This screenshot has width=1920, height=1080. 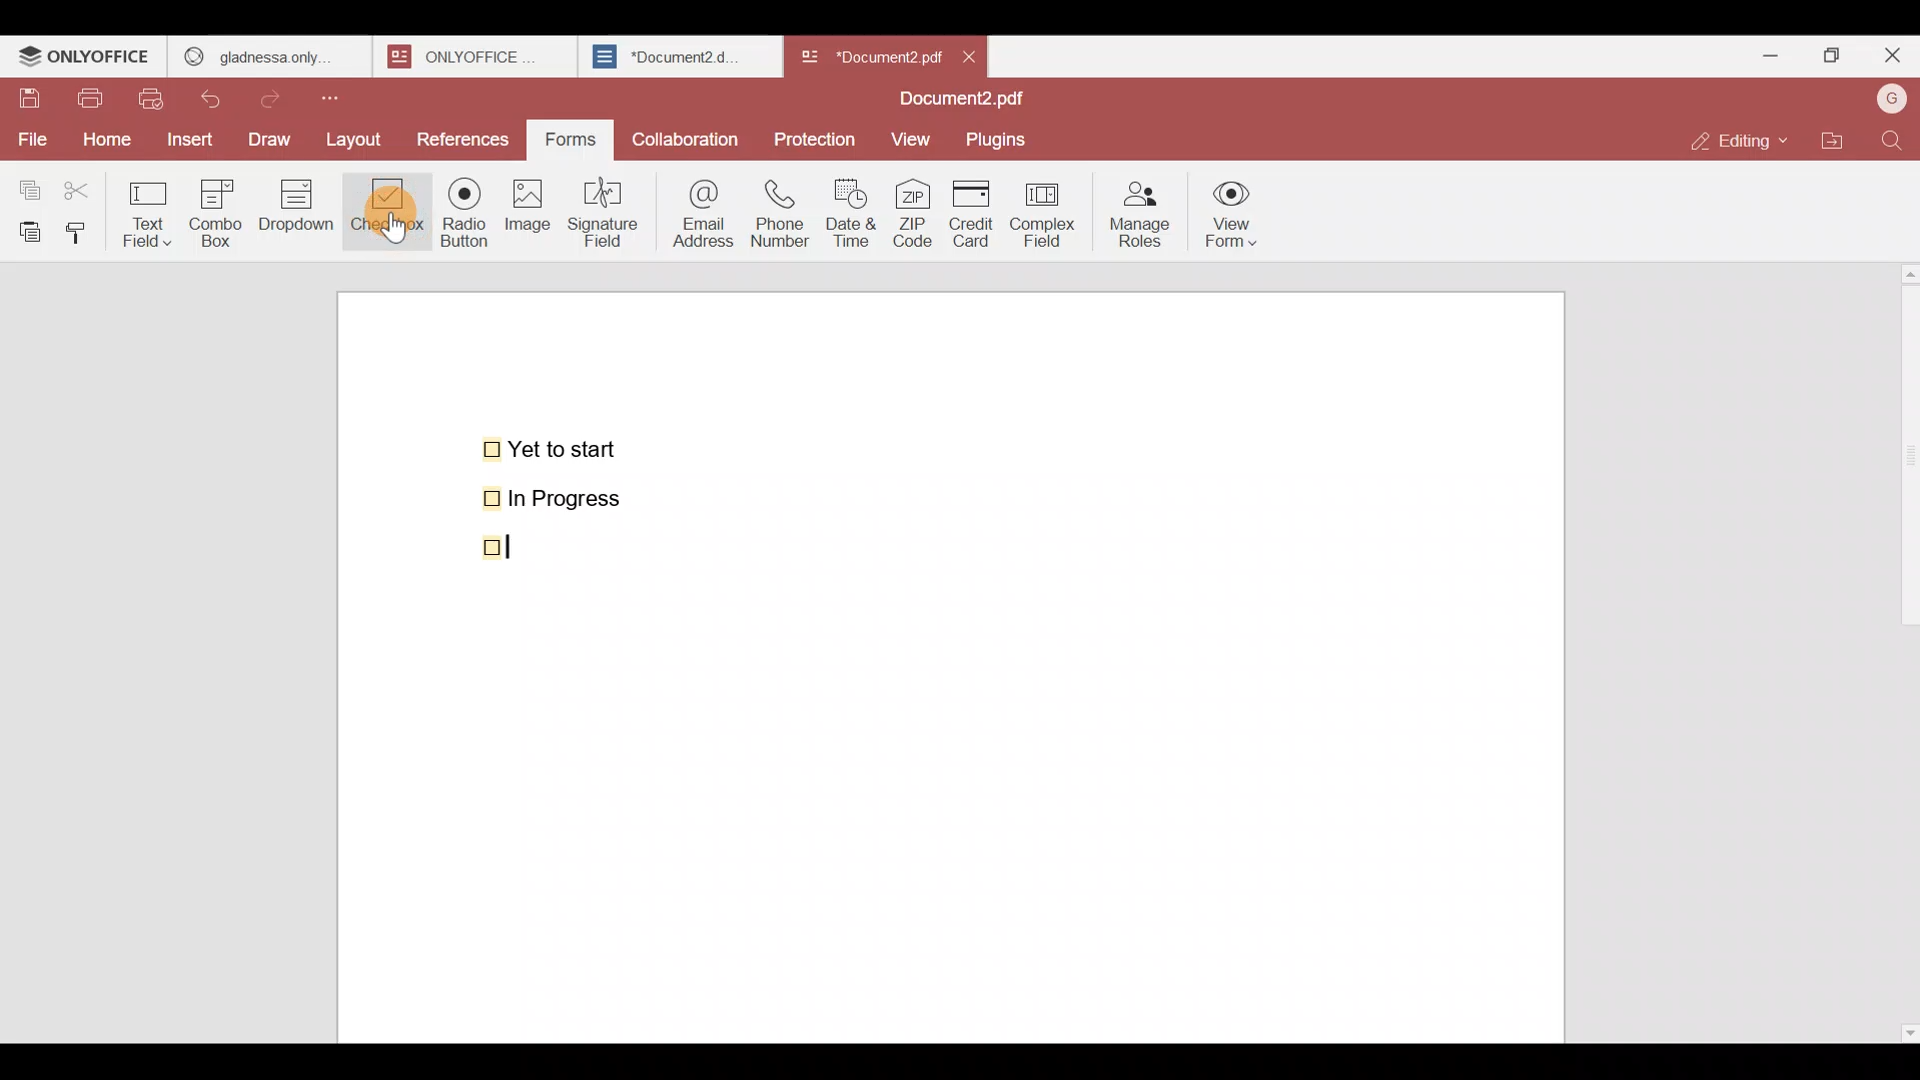 What do you see at coordinates (912, 215) in the screenshot?
I see `ZIP code` at bounding box center [912, 215].